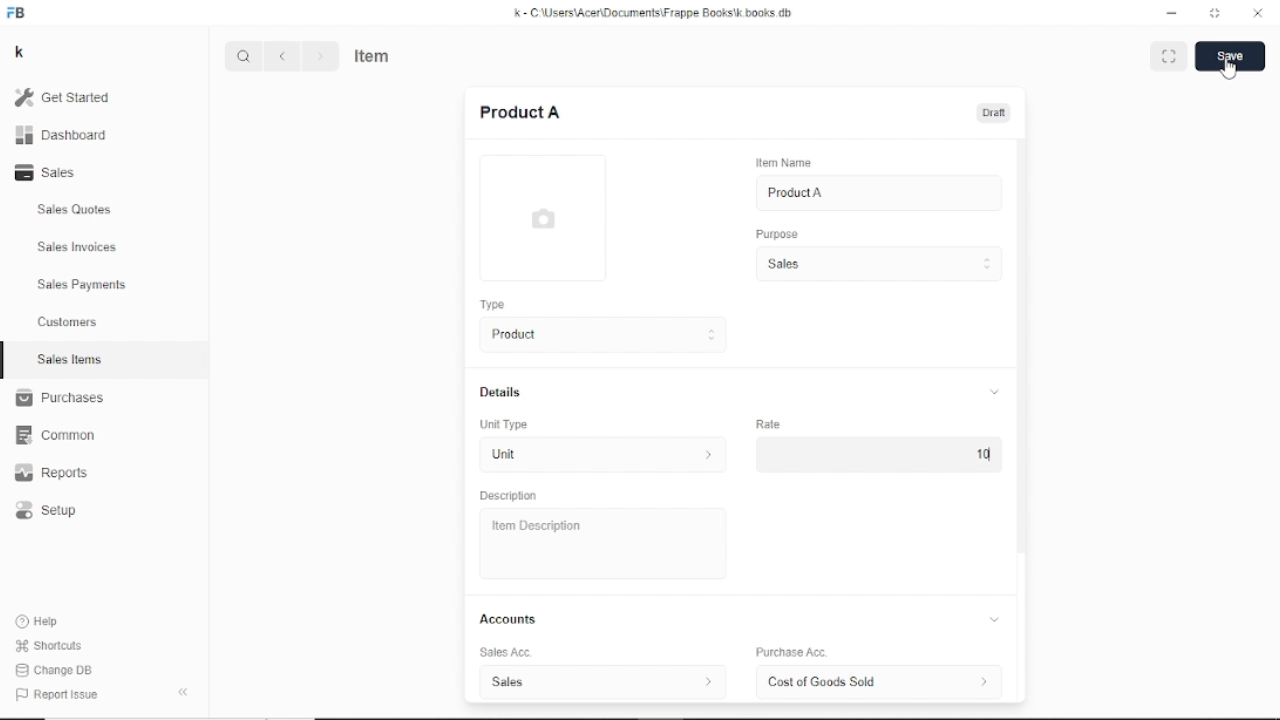 This screenshot has width=1280, height=720. Describe the element at coordinates (76, 210) in the screenshot. I see `Sales Quotes` at that location.